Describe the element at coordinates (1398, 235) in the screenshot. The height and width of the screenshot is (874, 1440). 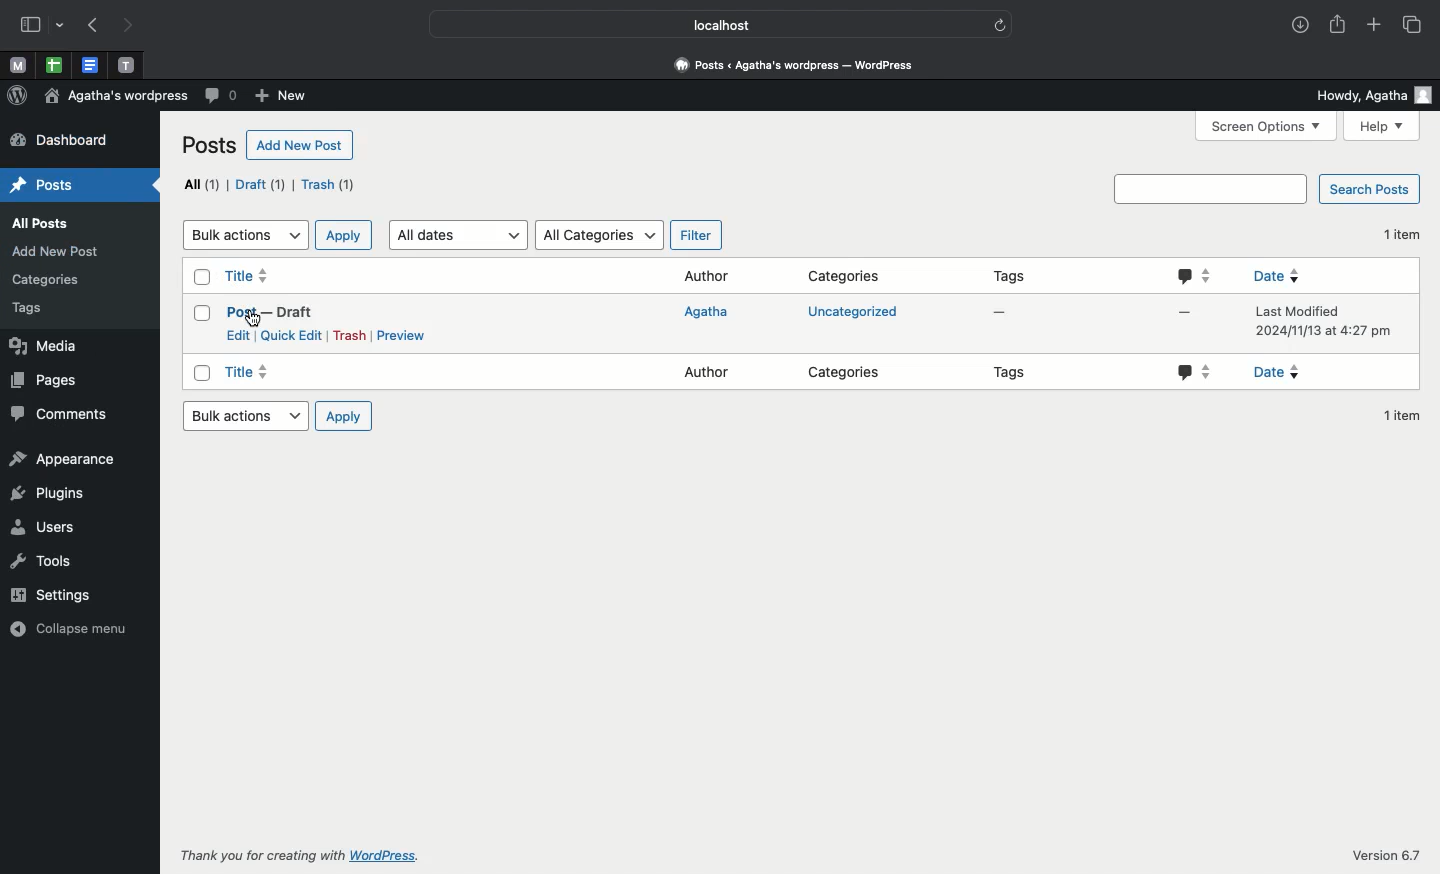
I see `1 item` at that location.